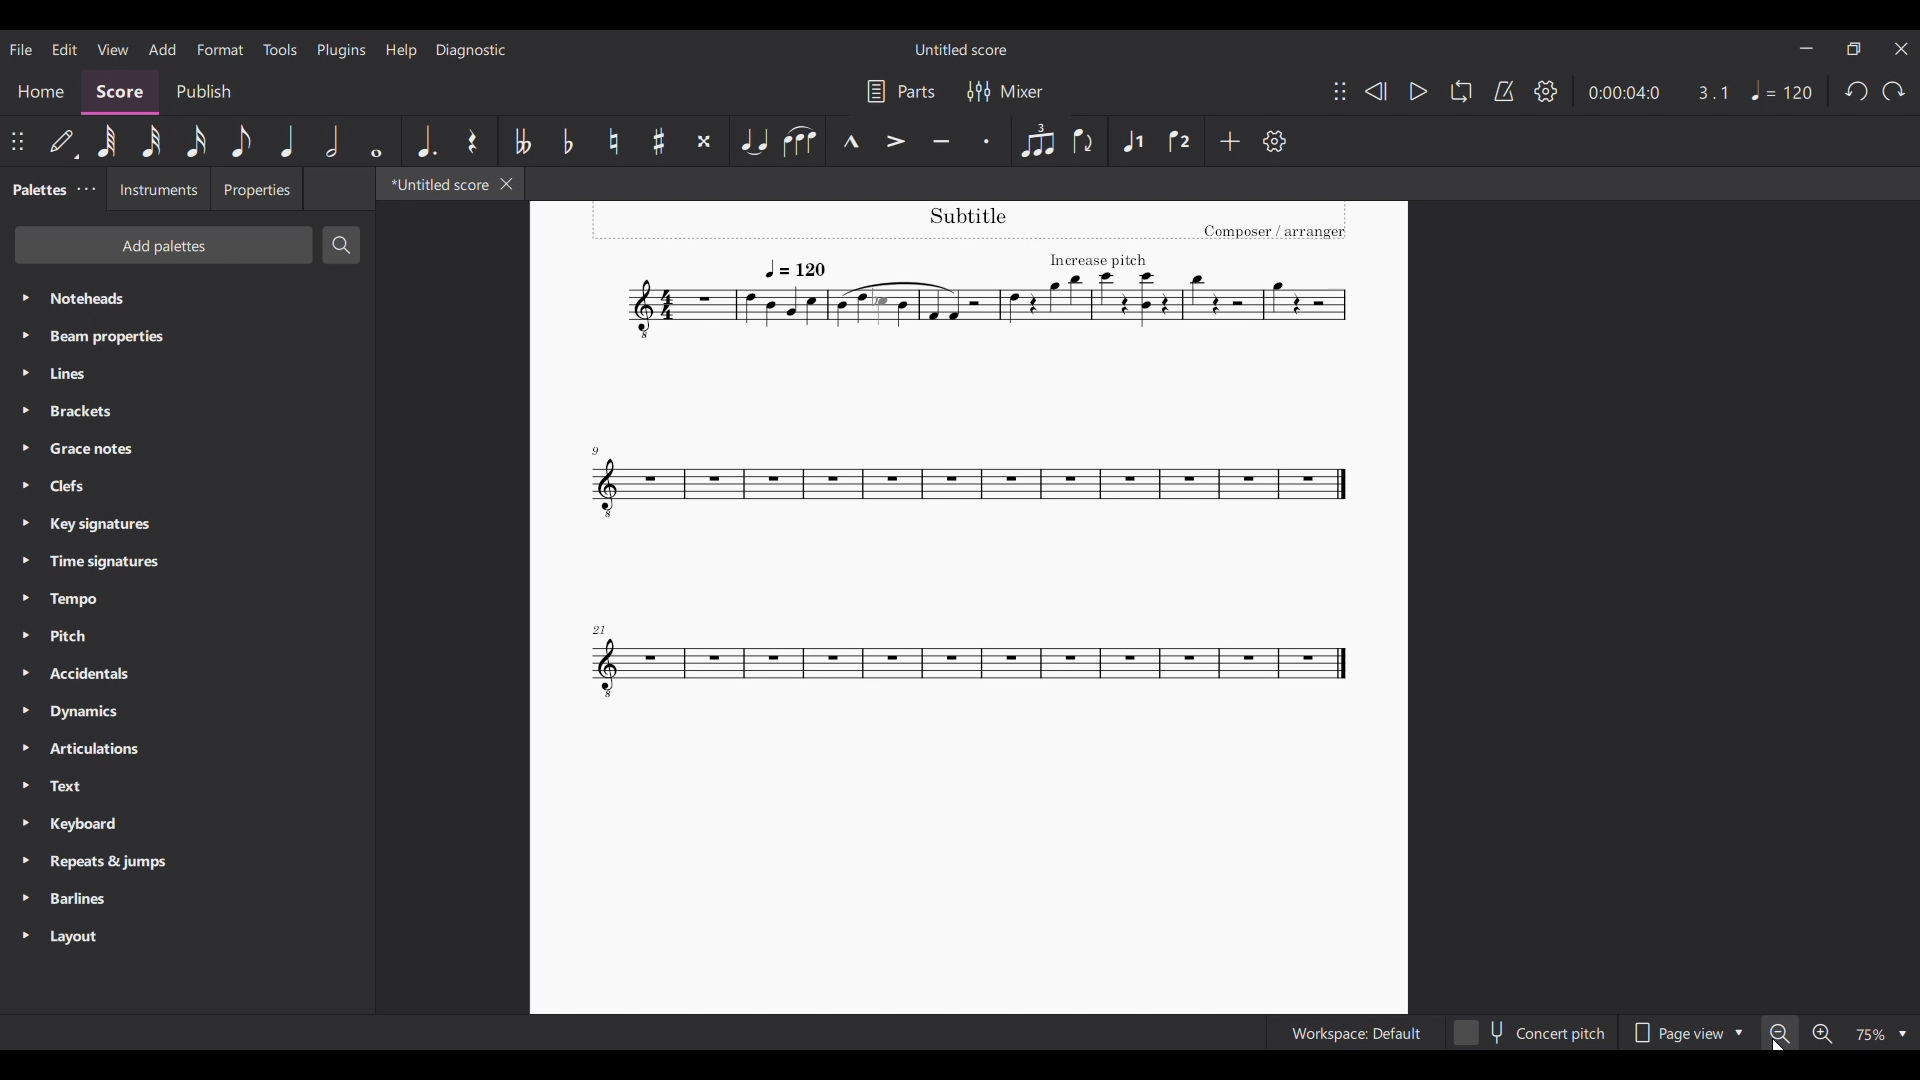  What do you see at coordinates (188, 861) in the screenshot?
I see `Repeats & jumps` at bounding box center [188, 861].